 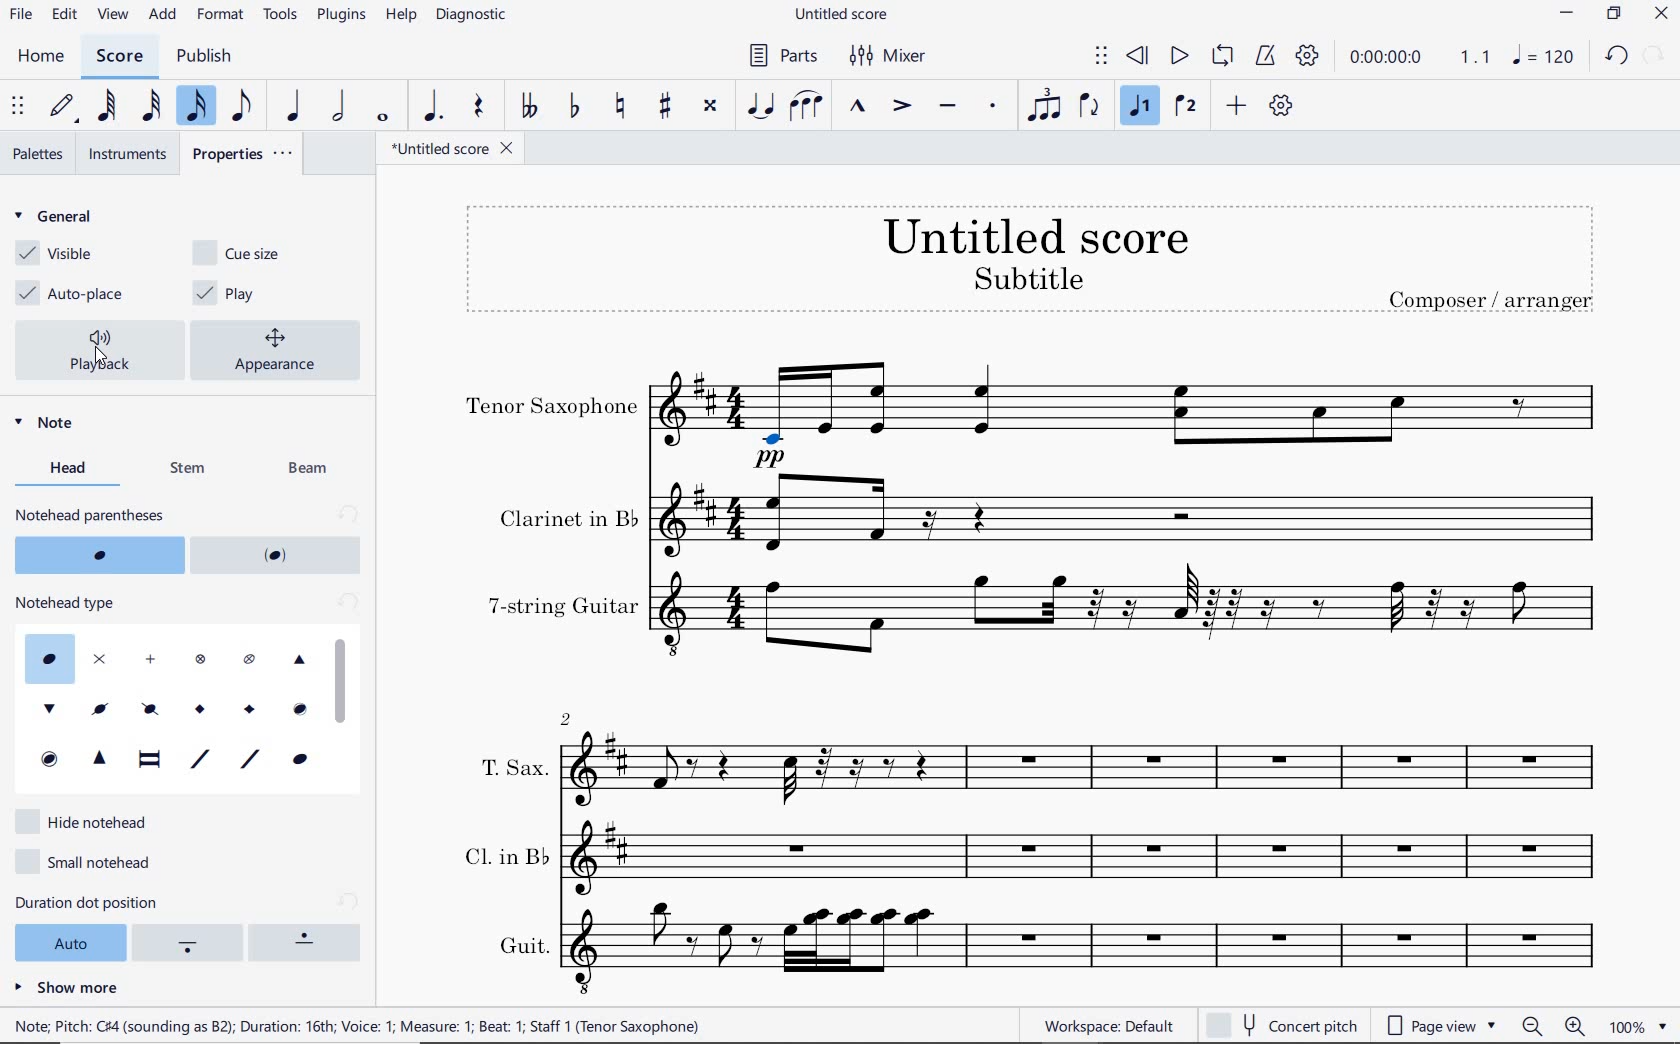 I want to click on format, so click(x=222, y=15).